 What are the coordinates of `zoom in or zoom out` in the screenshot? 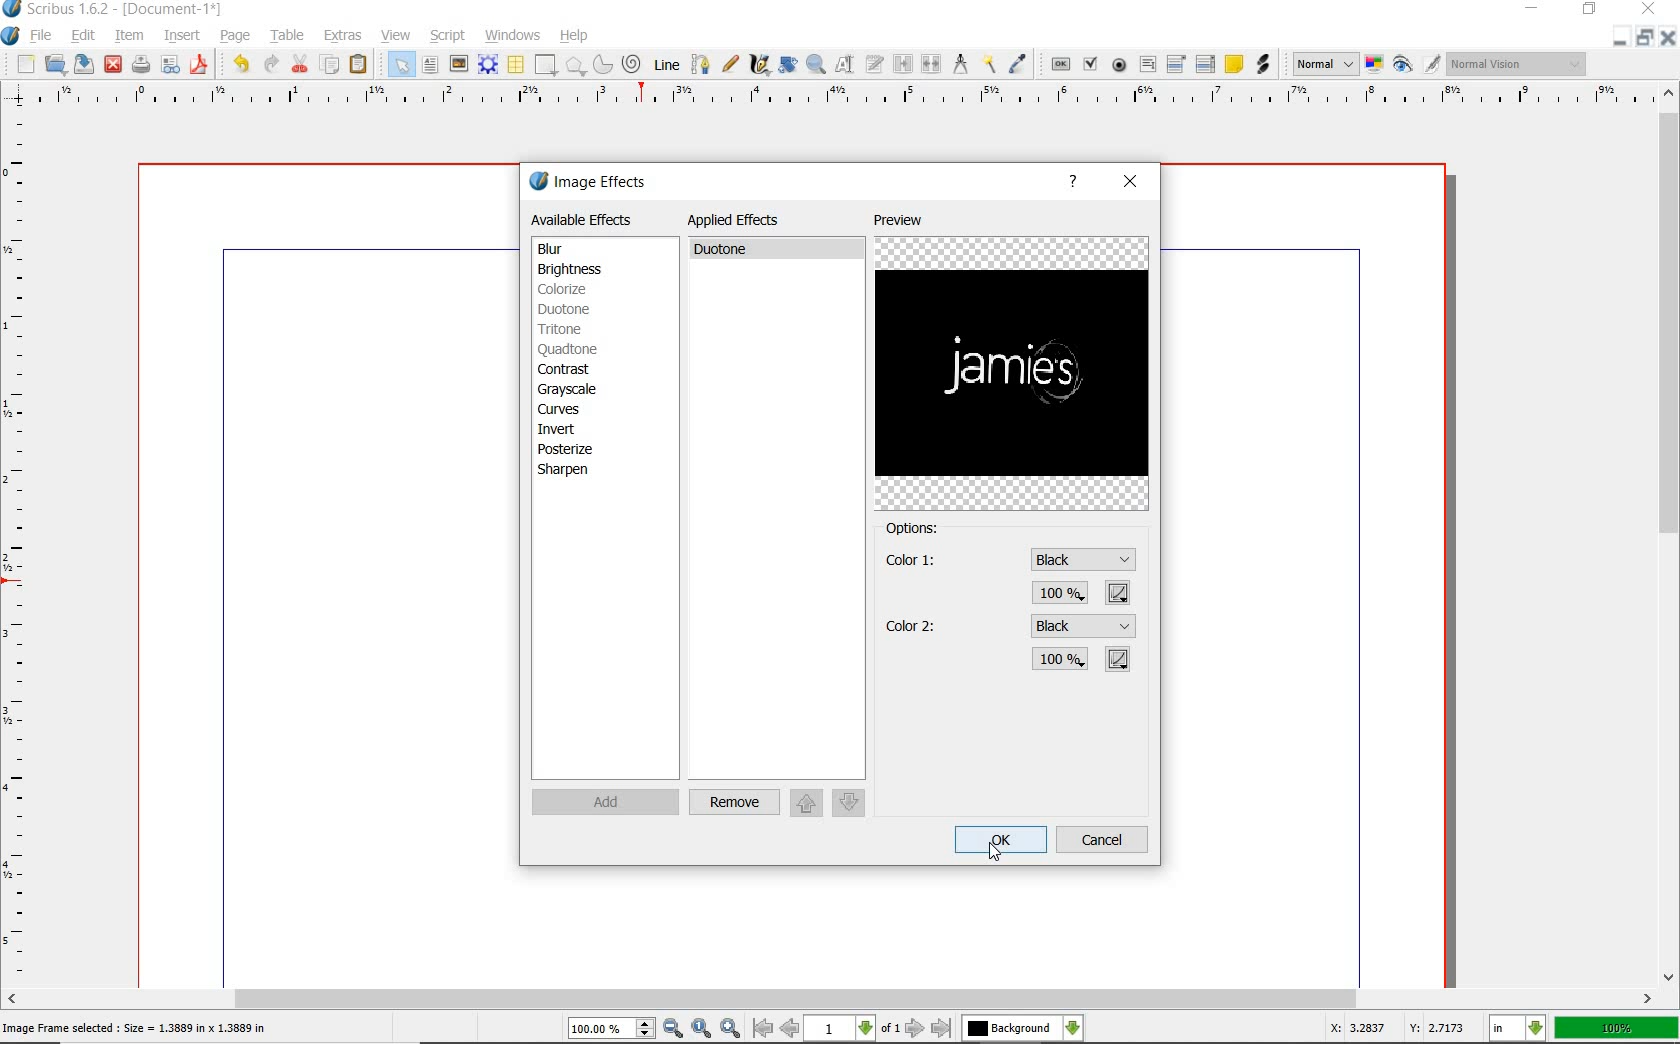 It's located at (816, 64).